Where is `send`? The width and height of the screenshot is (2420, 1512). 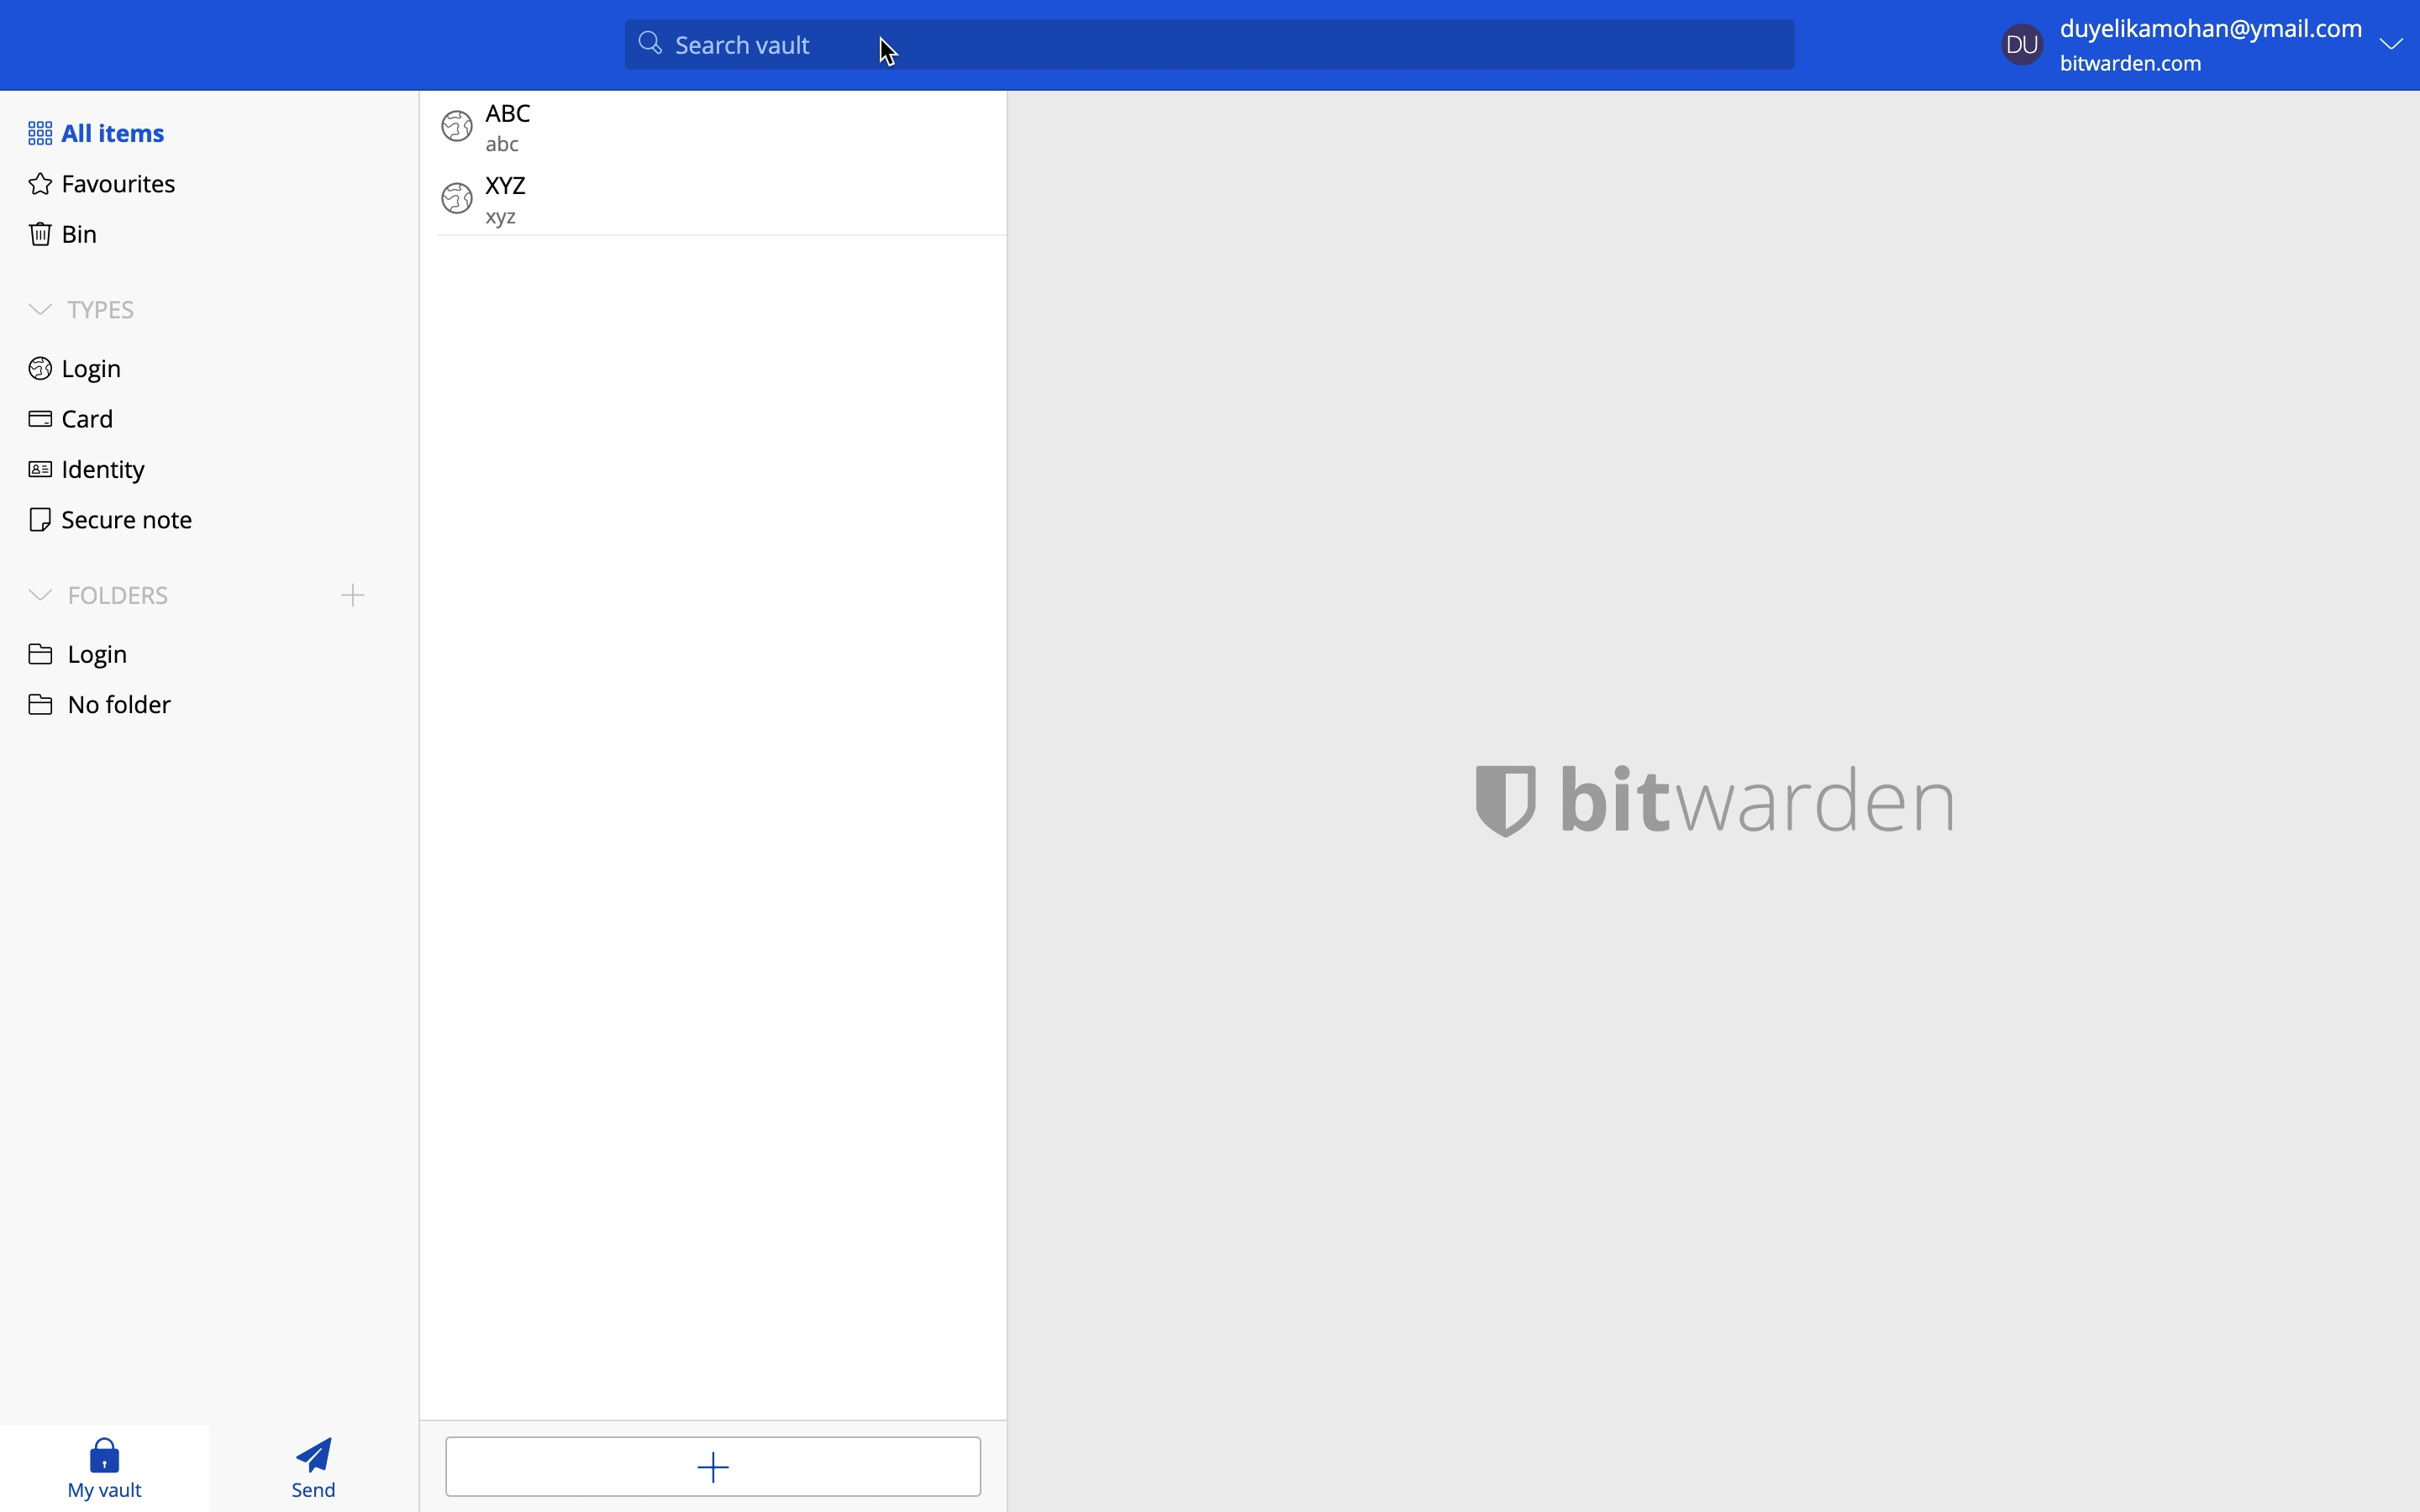
send is located at coordinates (326, 1467).